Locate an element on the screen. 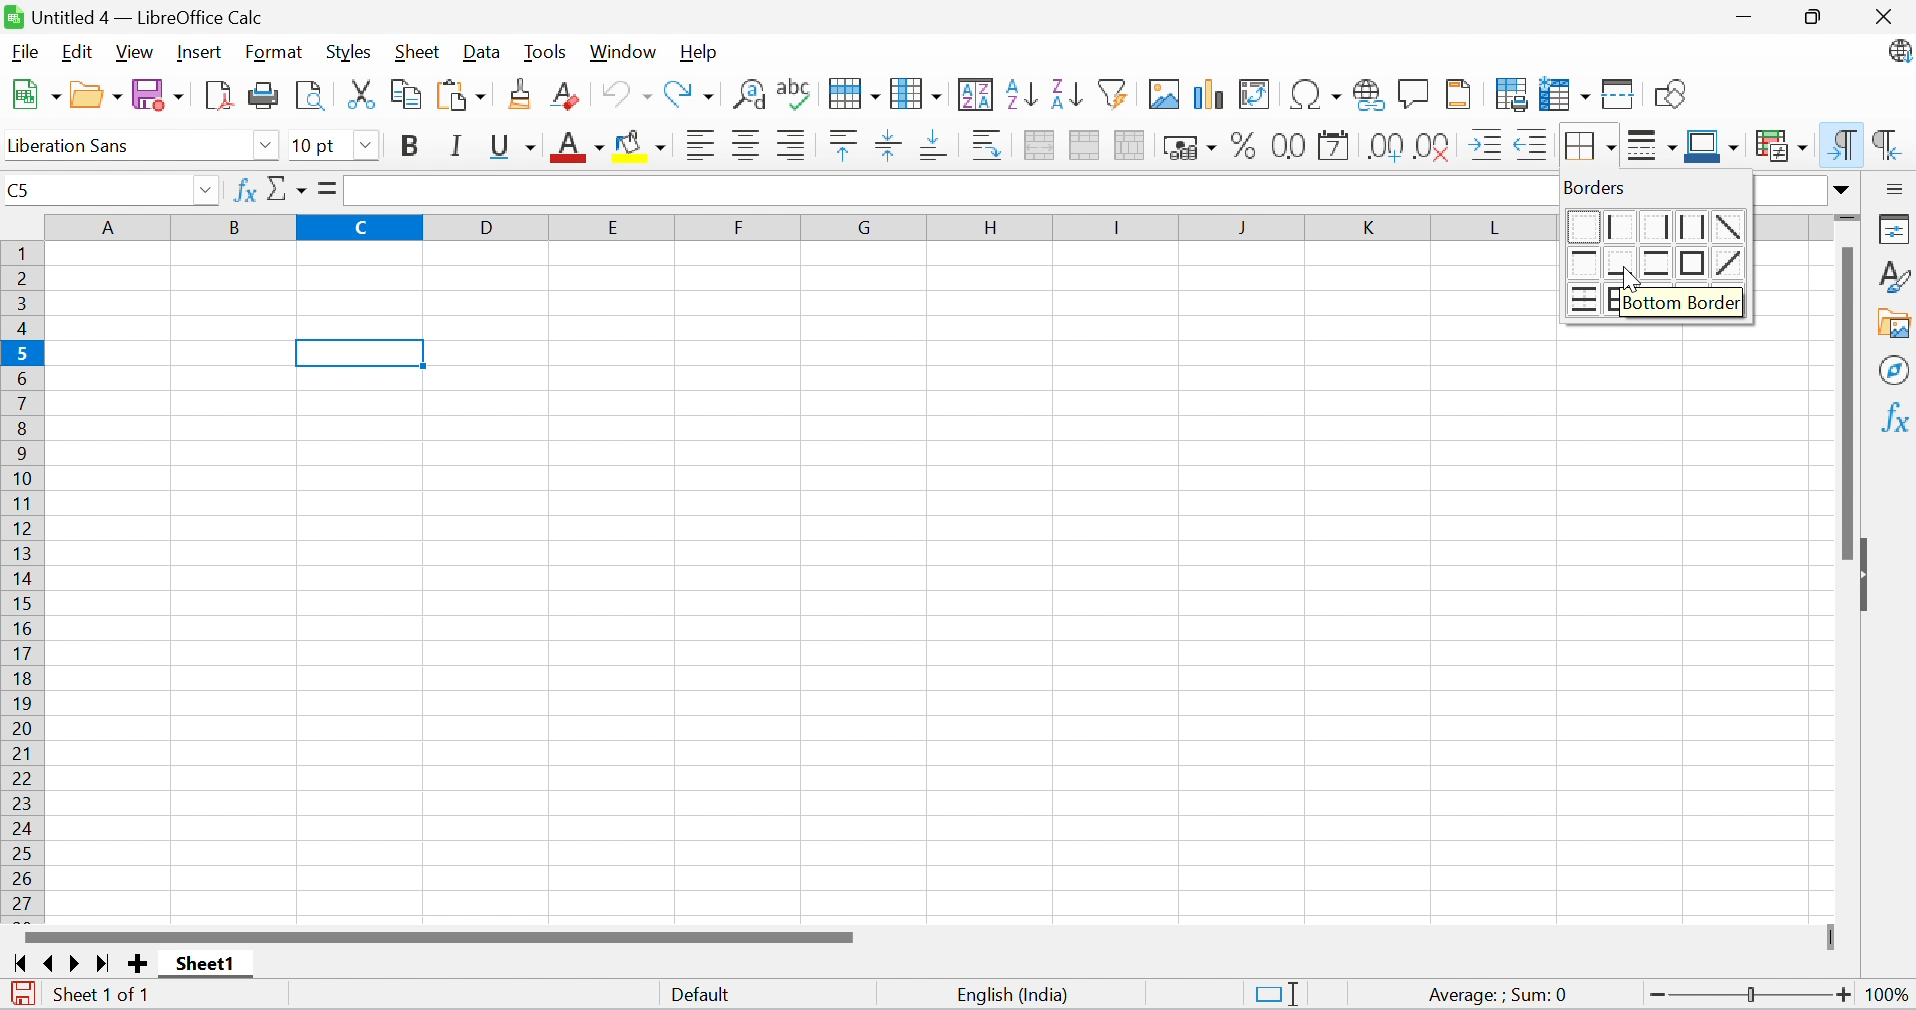  selected cell is located at coordinates (359, 354).